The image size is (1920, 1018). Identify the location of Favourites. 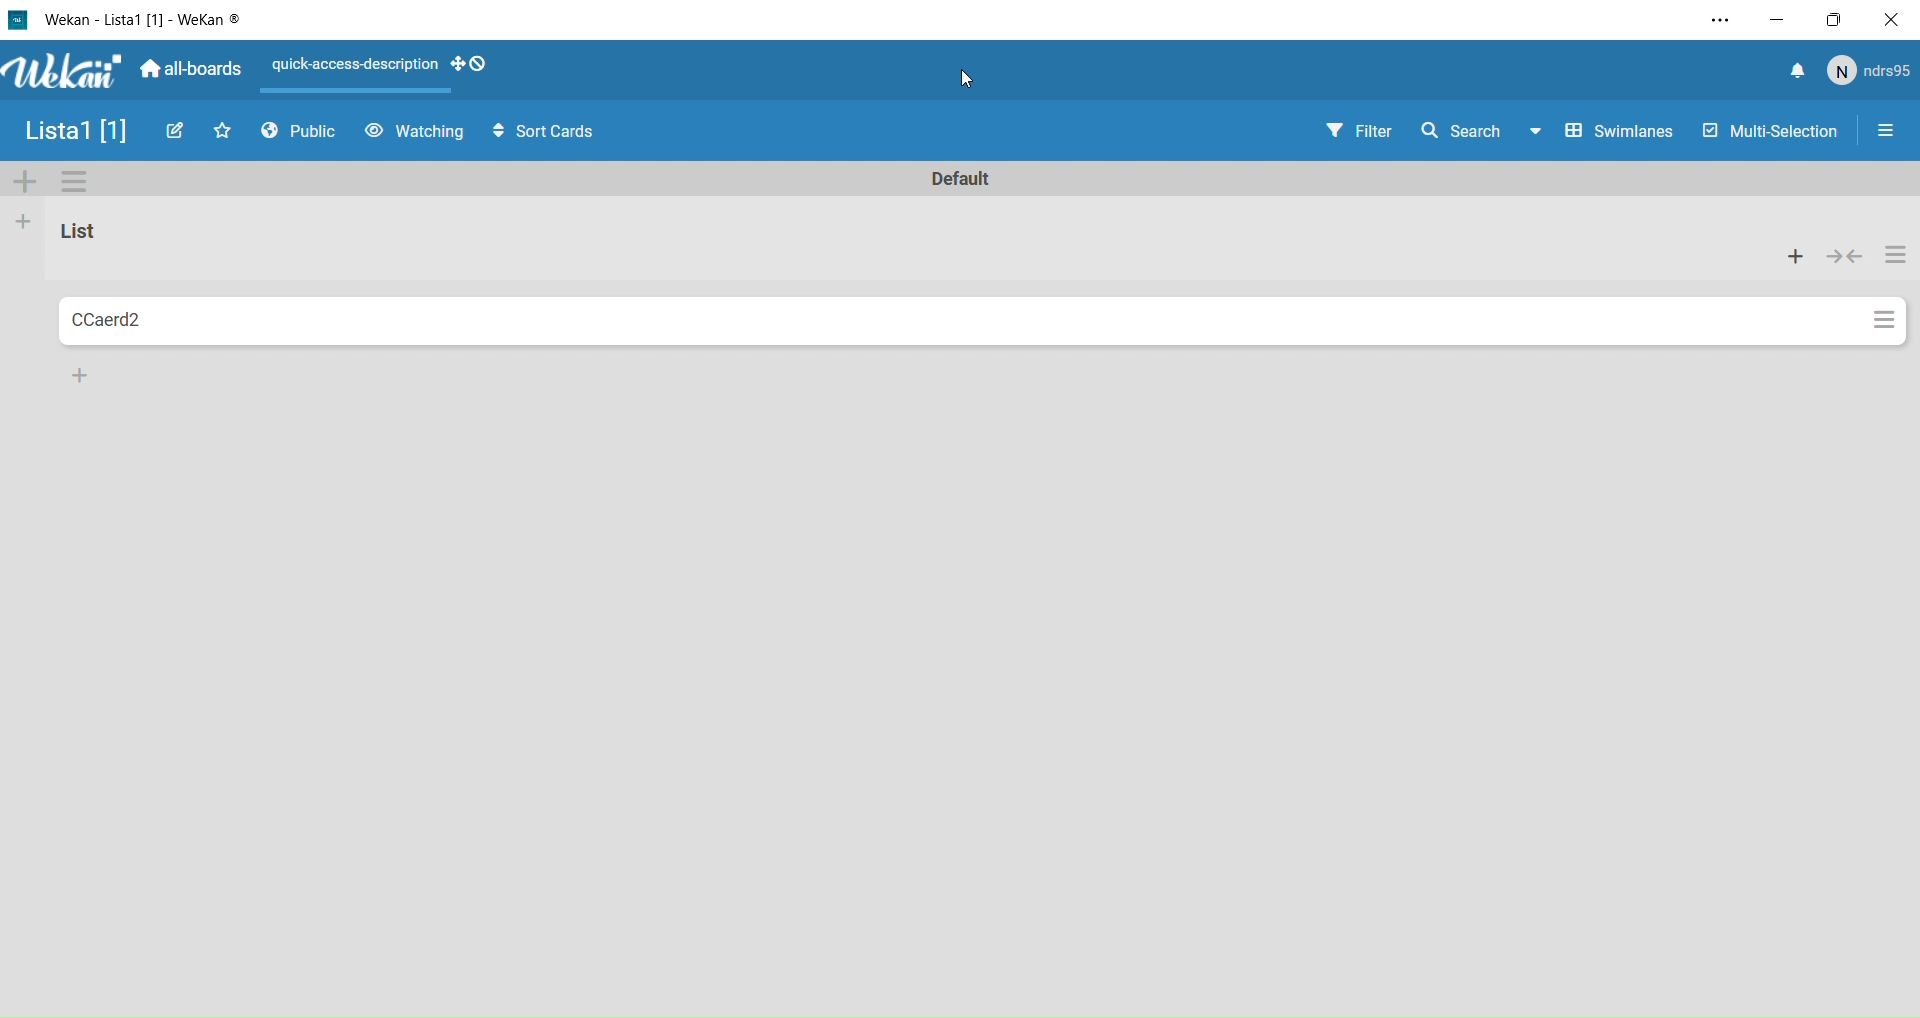
(224, 135).